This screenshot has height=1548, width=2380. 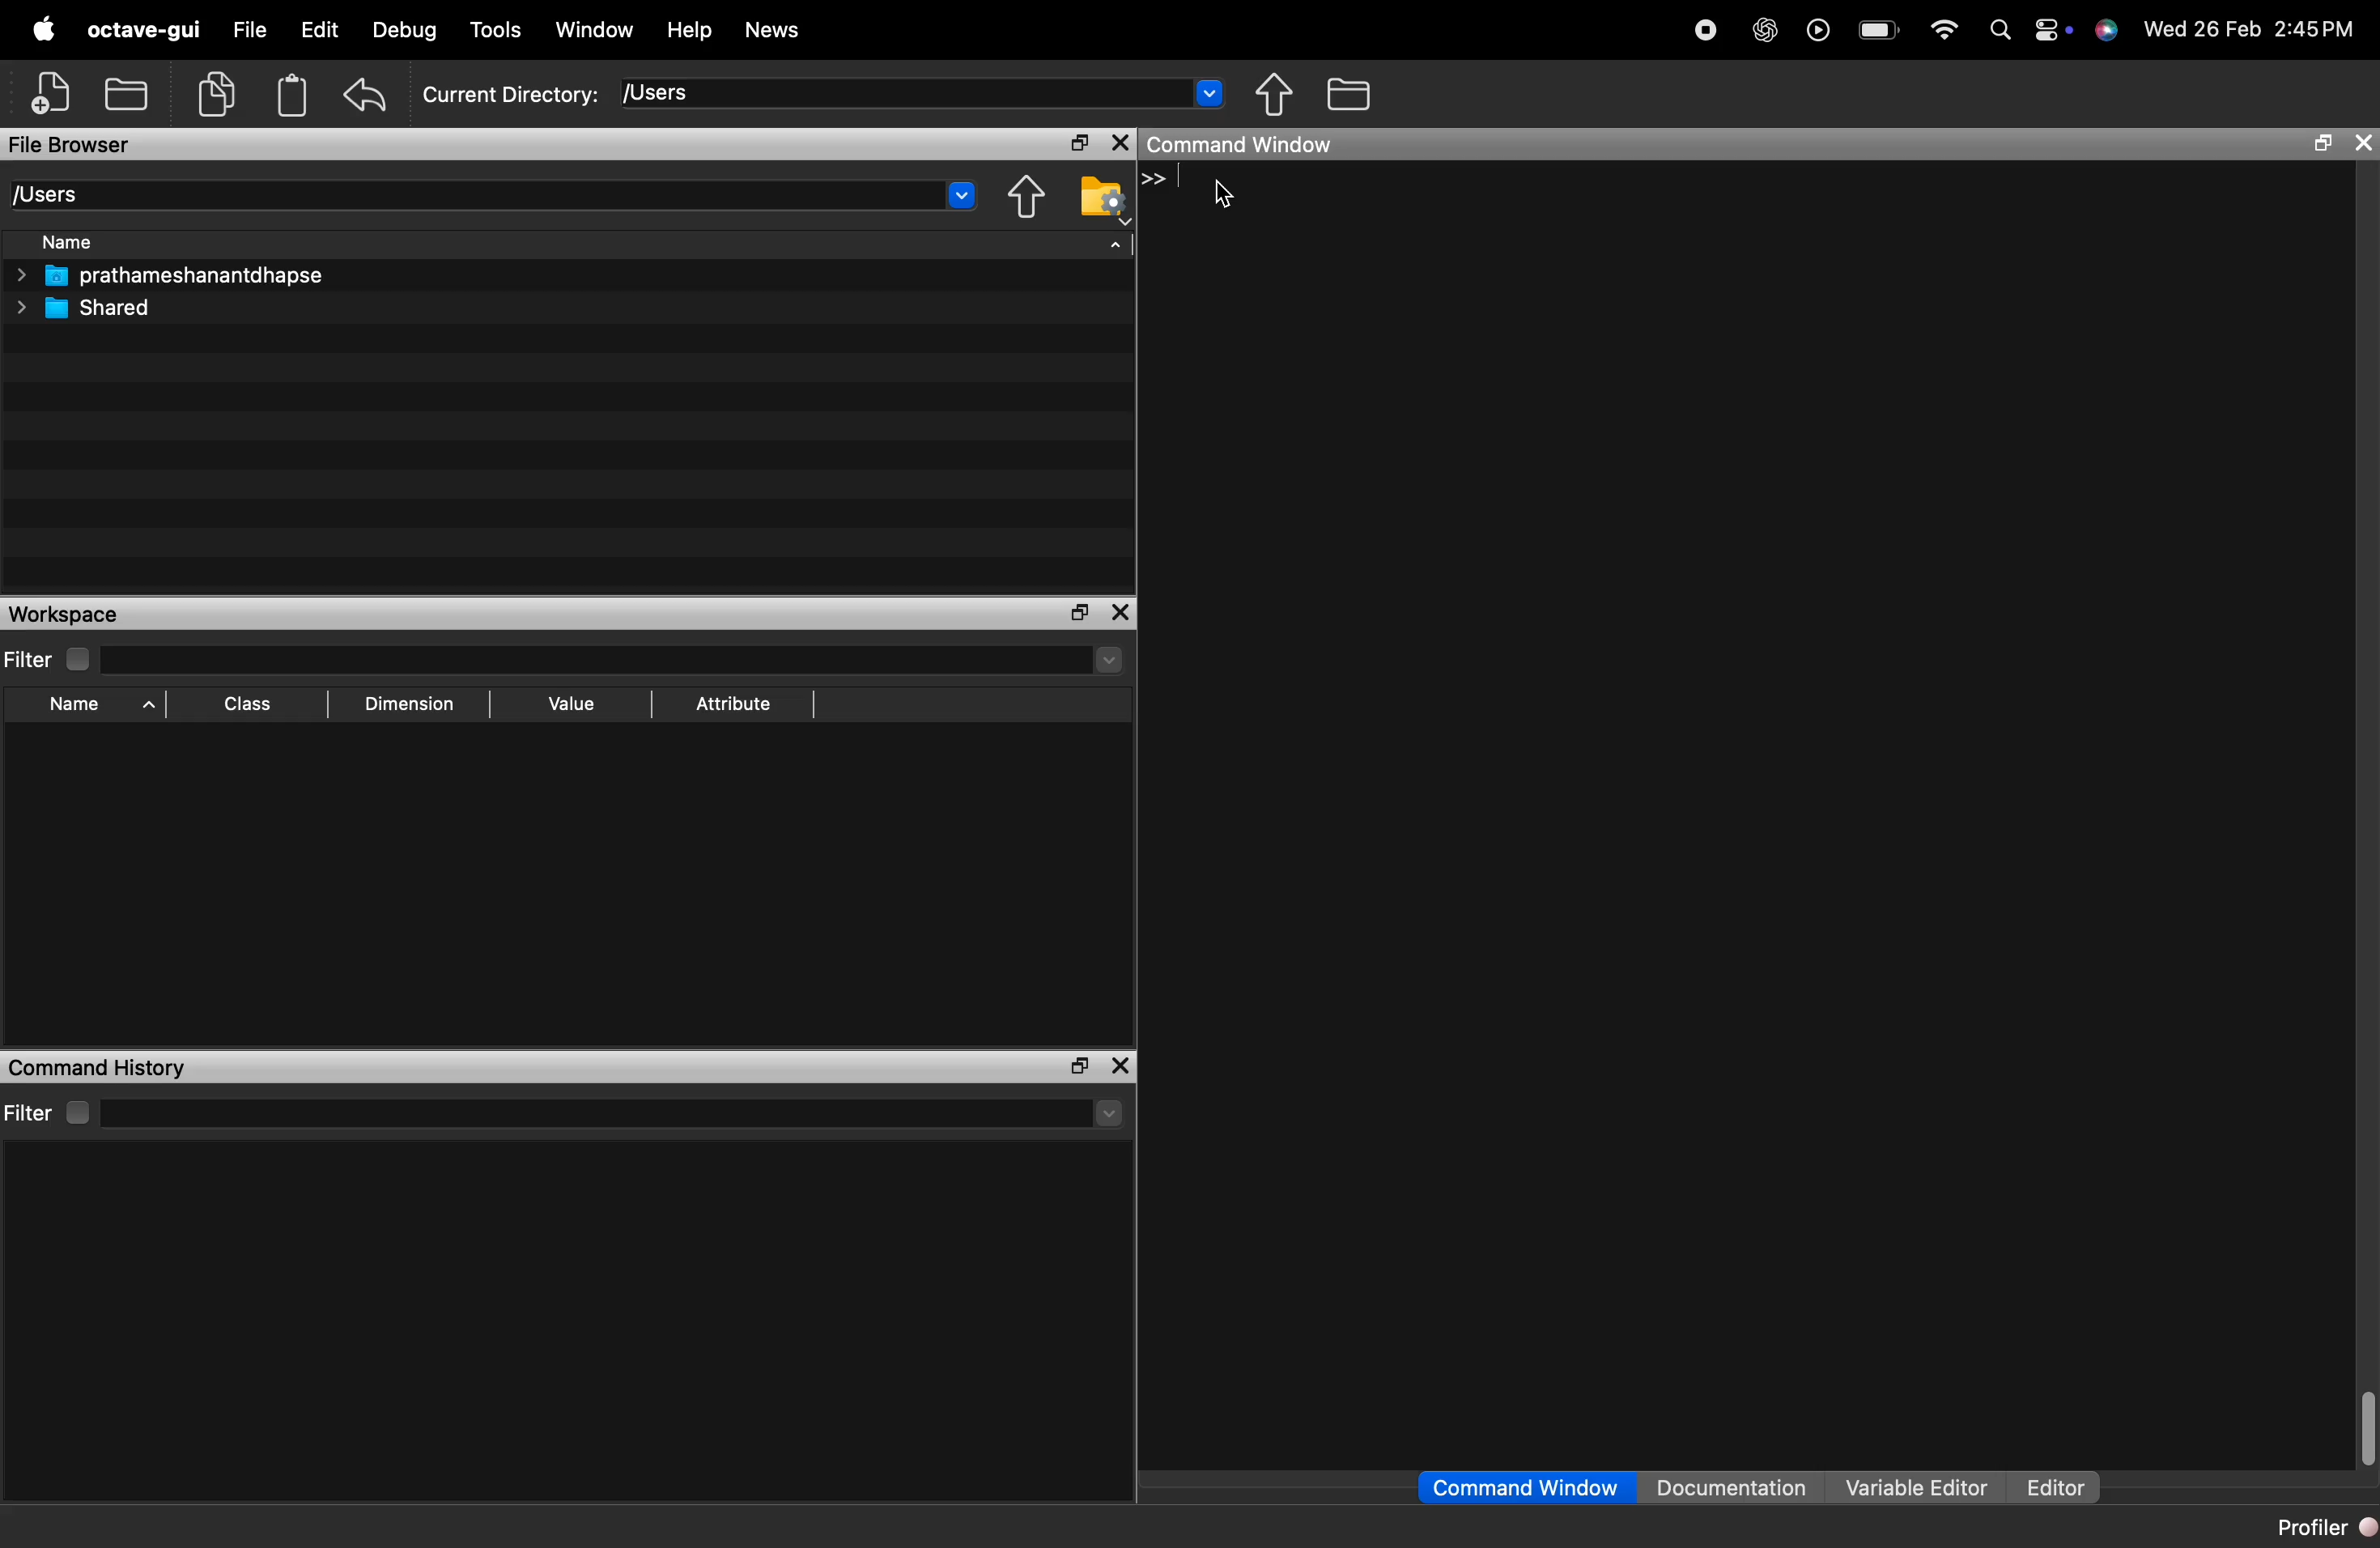 I want to click on >> |, so click(x=1164, y=181).